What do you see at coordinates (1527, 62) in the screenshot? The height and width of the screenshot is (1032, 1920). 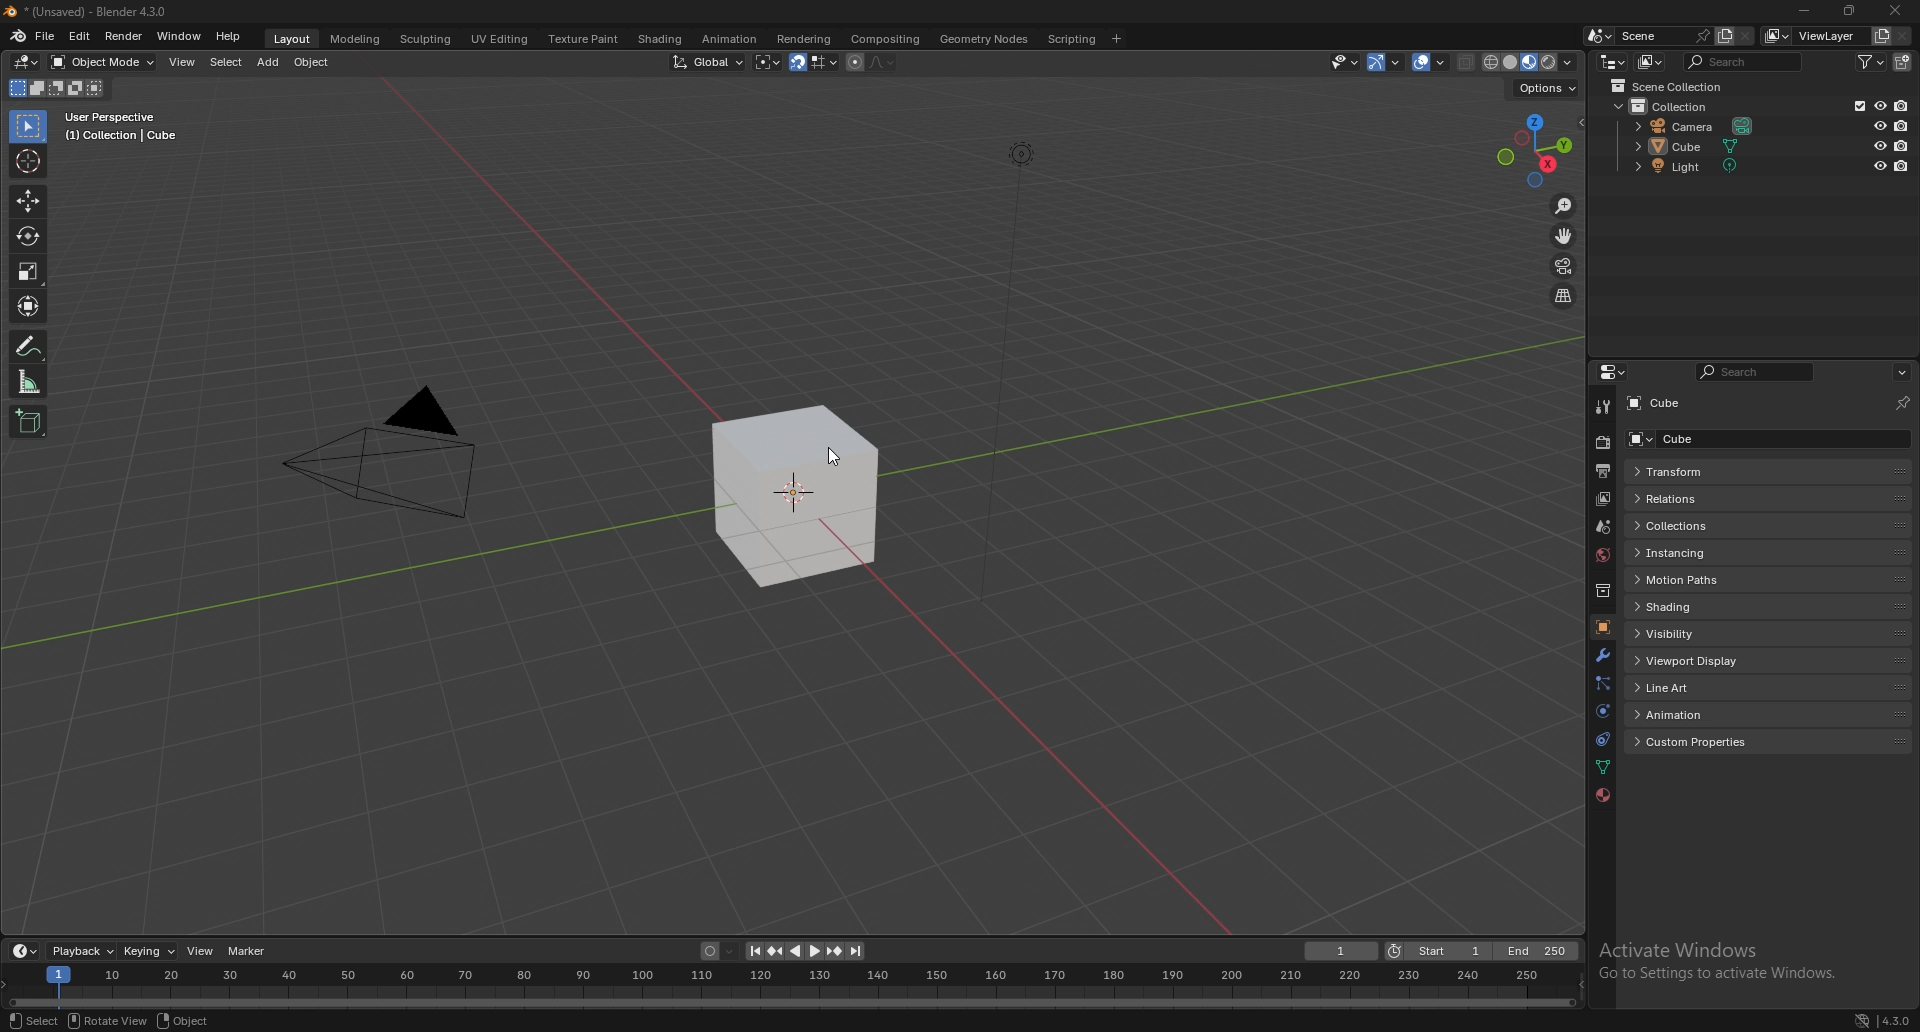 I see `viewport shading` at bounding box center [1527, 62].